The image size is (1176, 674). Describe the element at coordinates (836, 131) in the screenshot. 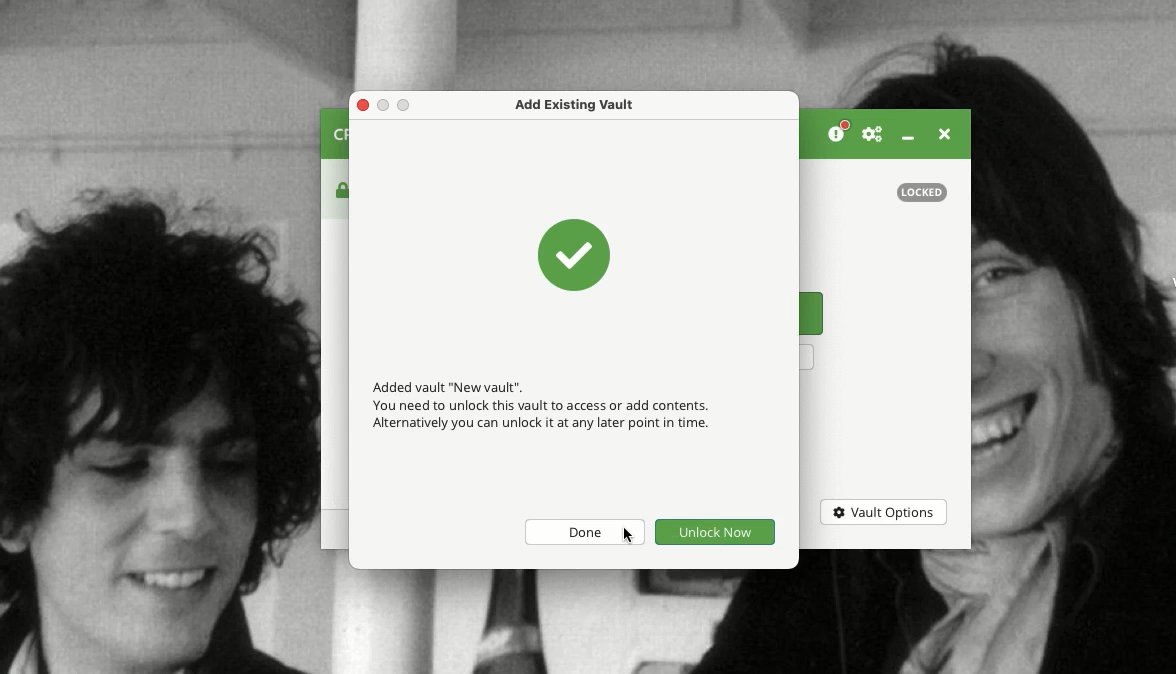

I see `Please consider donating ` at that location.